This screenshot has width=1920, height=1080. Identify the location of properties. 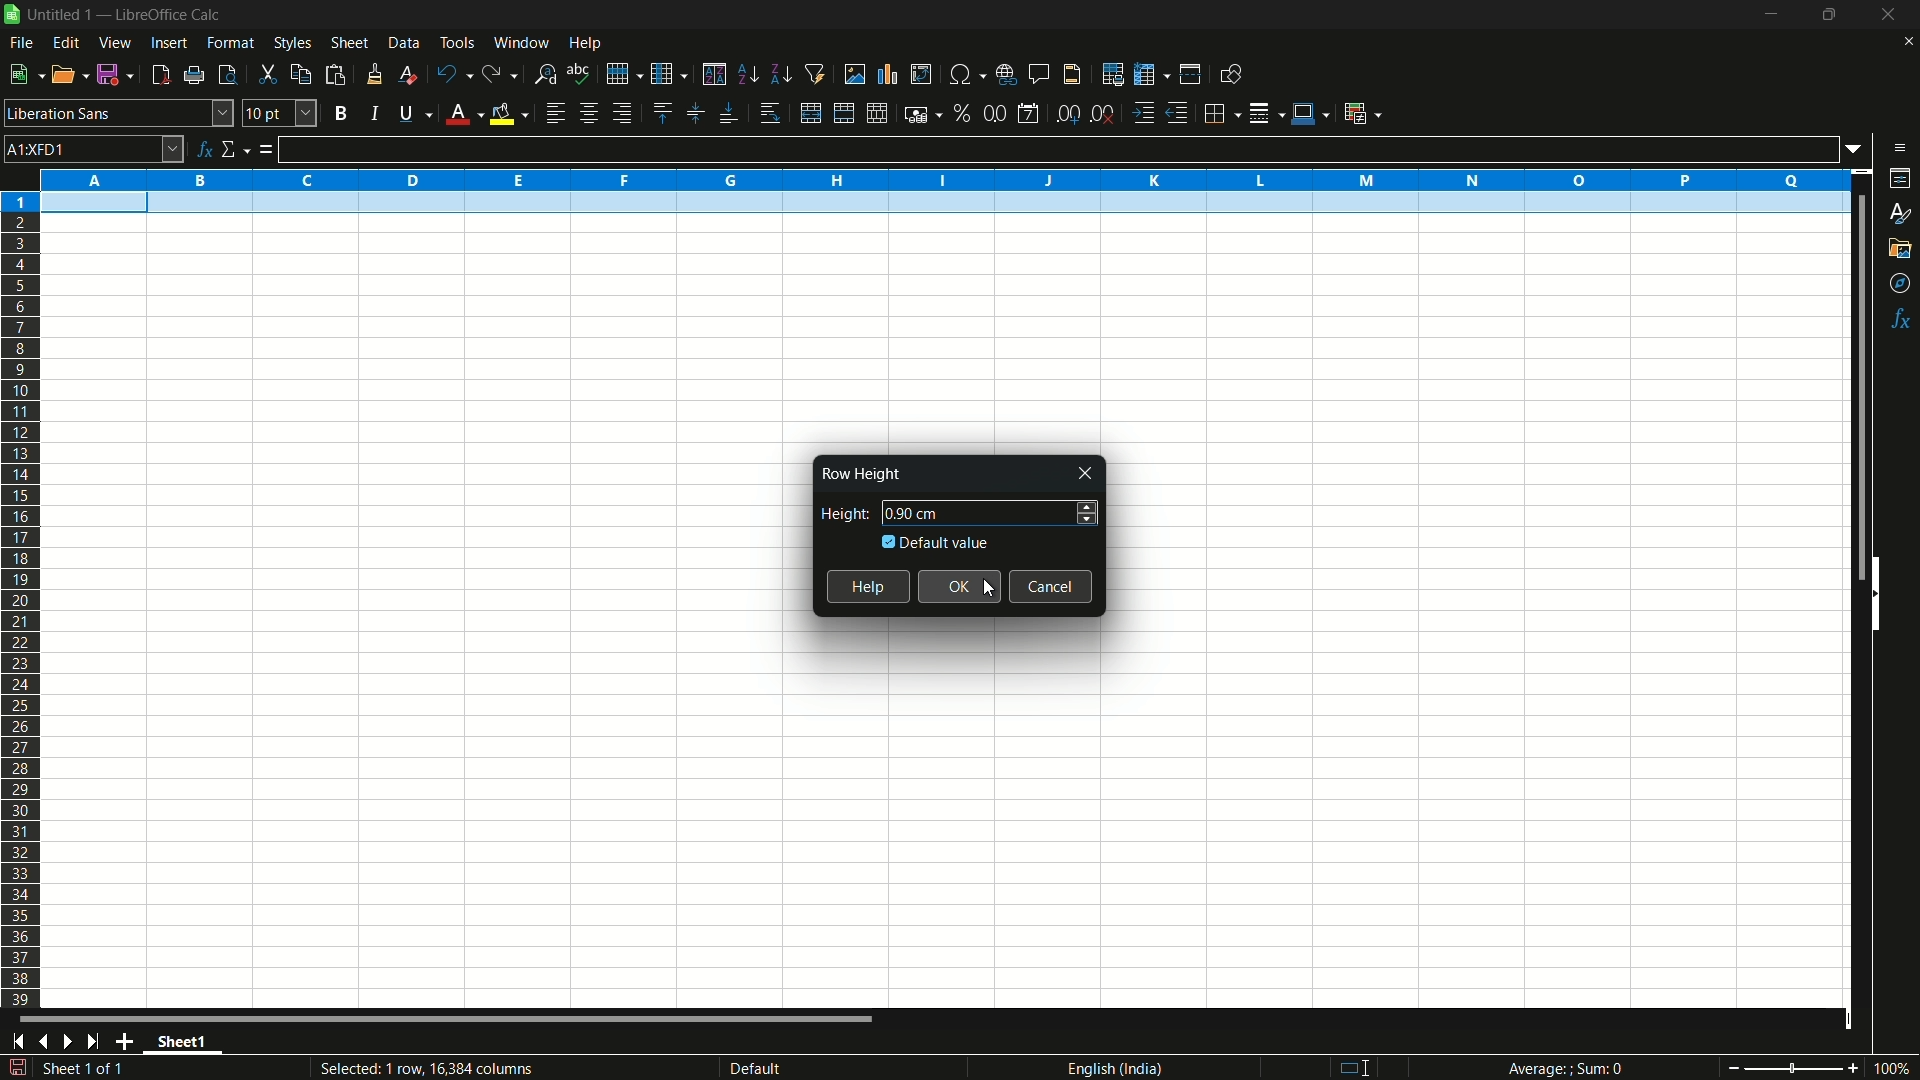
(1901, 178).